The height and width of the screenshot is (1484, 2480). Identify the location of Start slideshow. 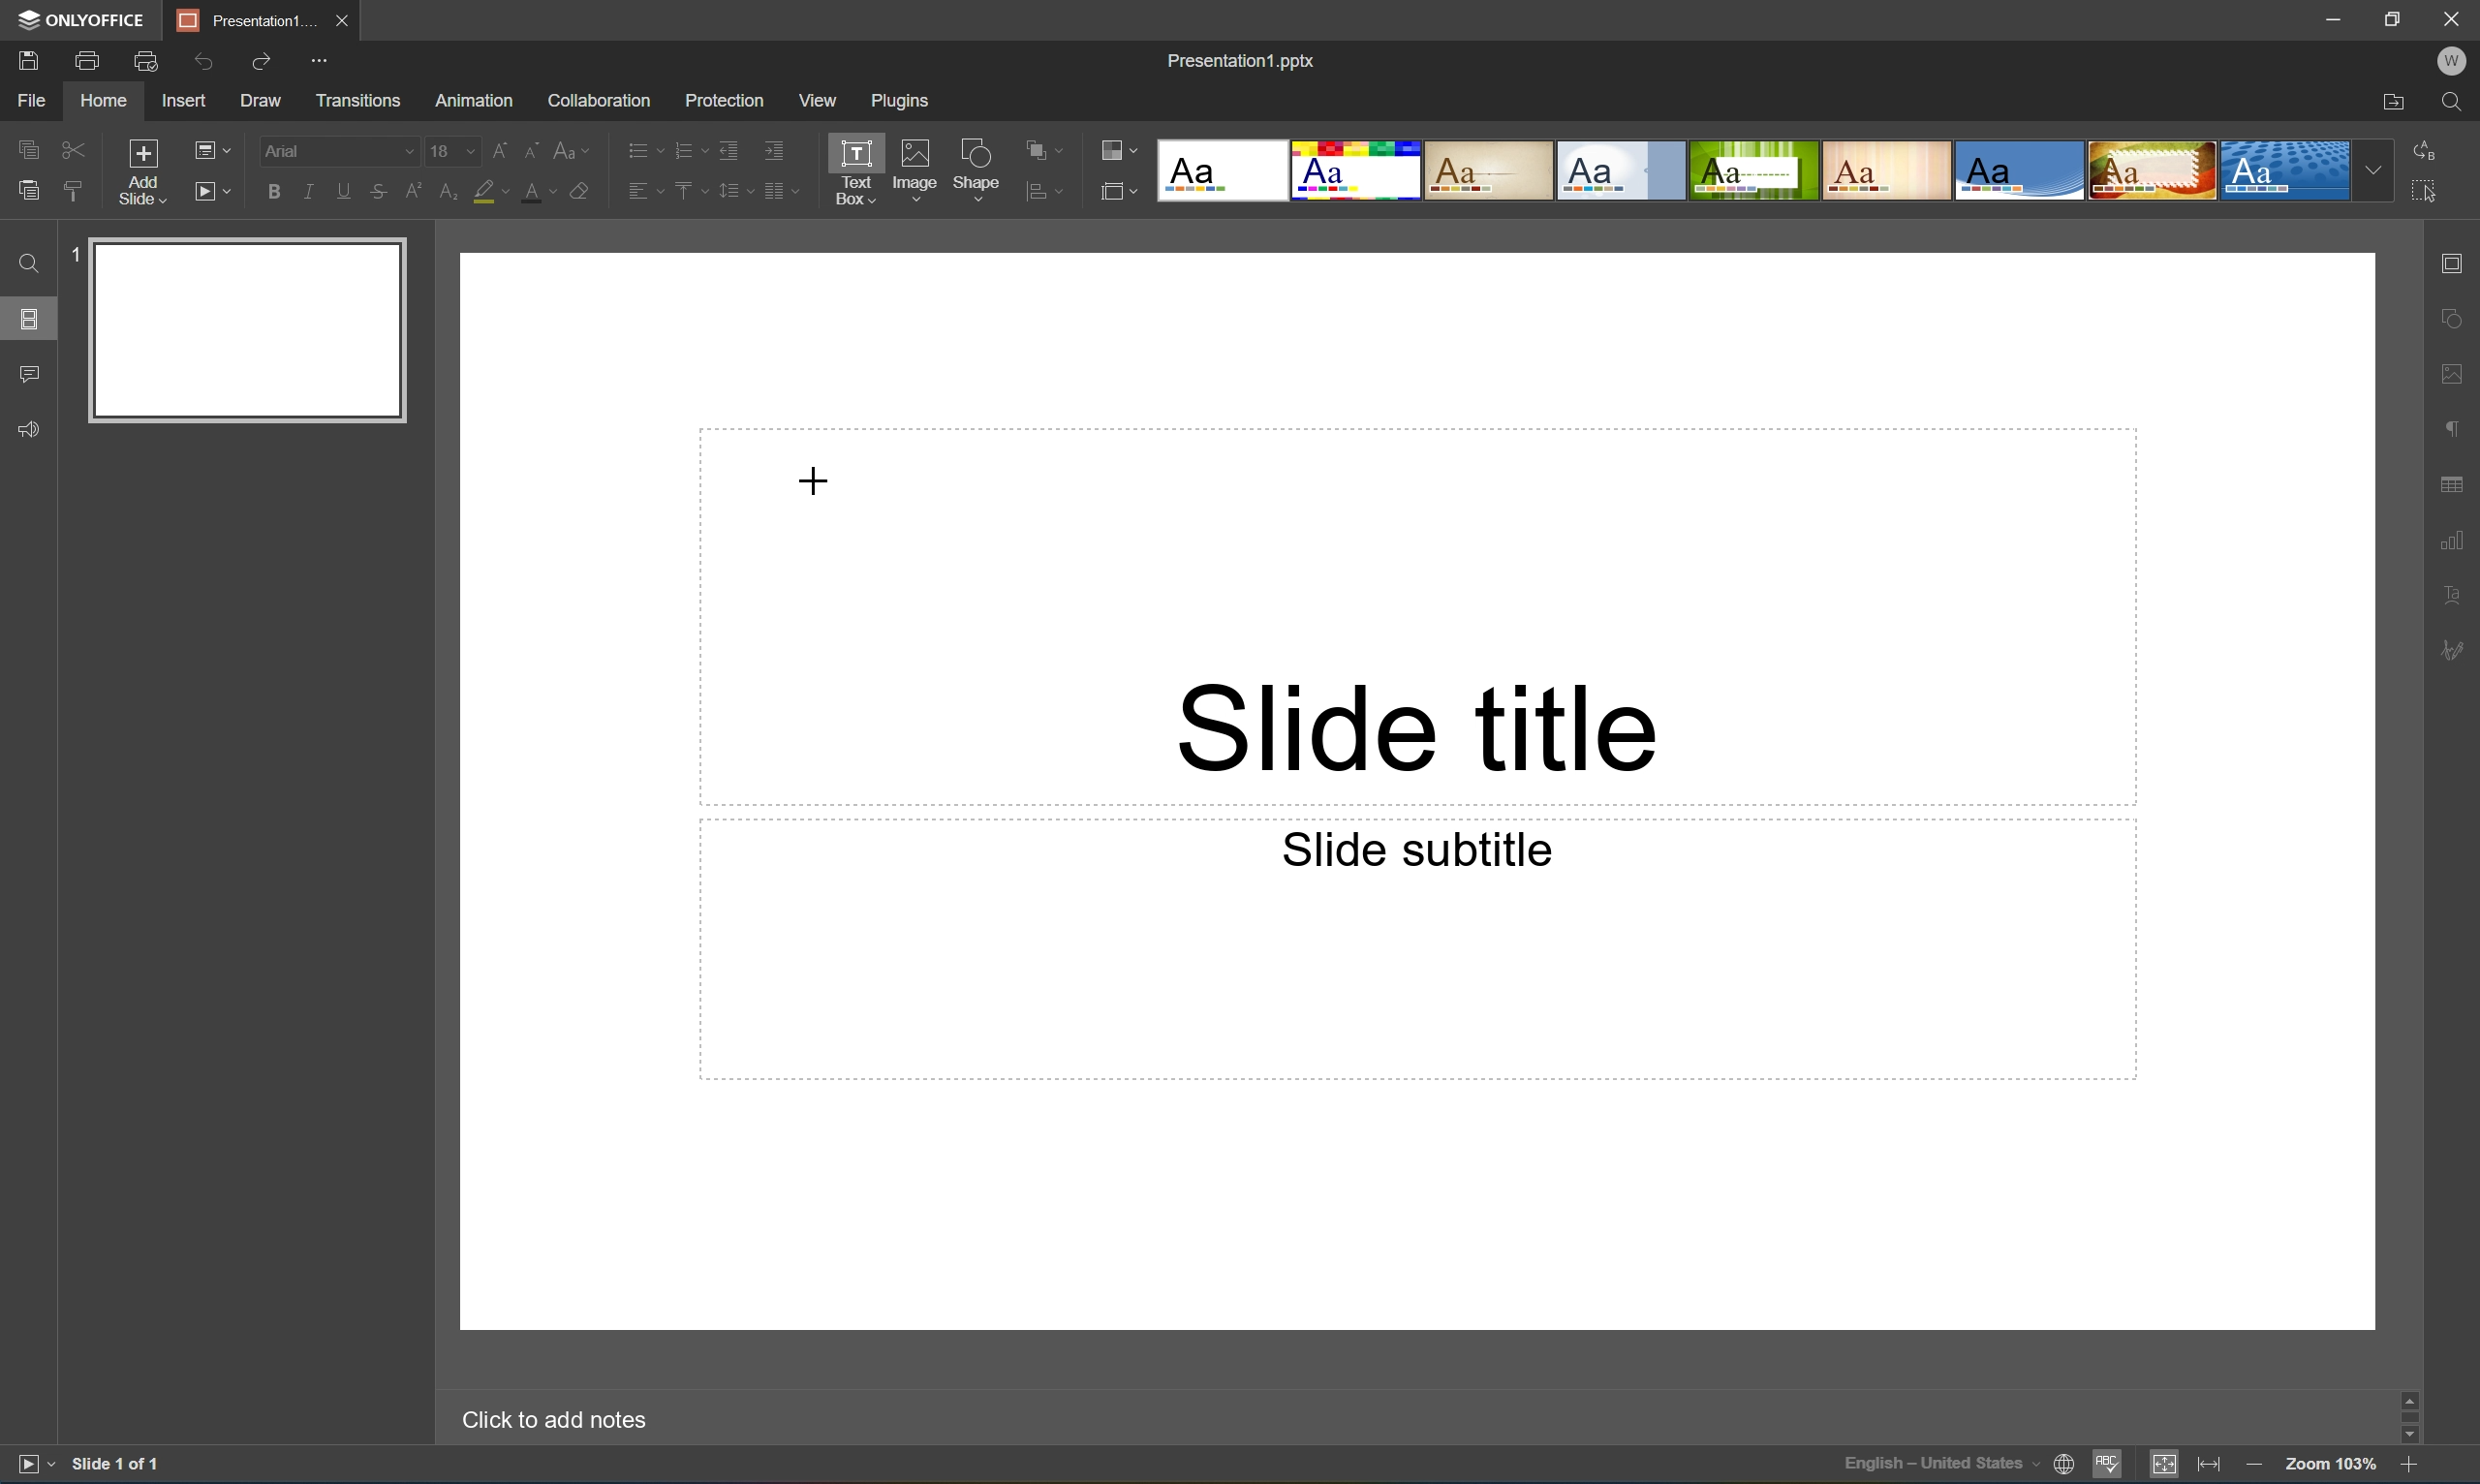
(211, 189).